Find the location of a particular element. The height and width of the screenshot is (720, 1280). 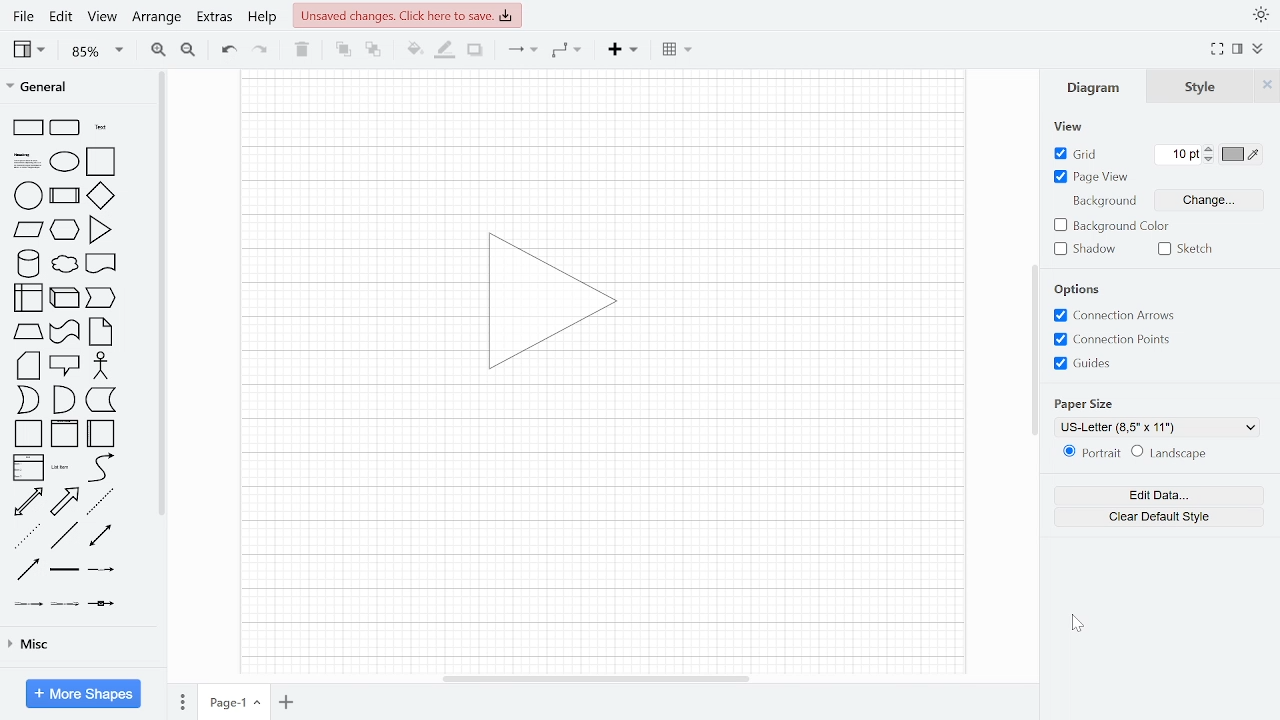

Fullscreen is located at coordinates (1218, 49).